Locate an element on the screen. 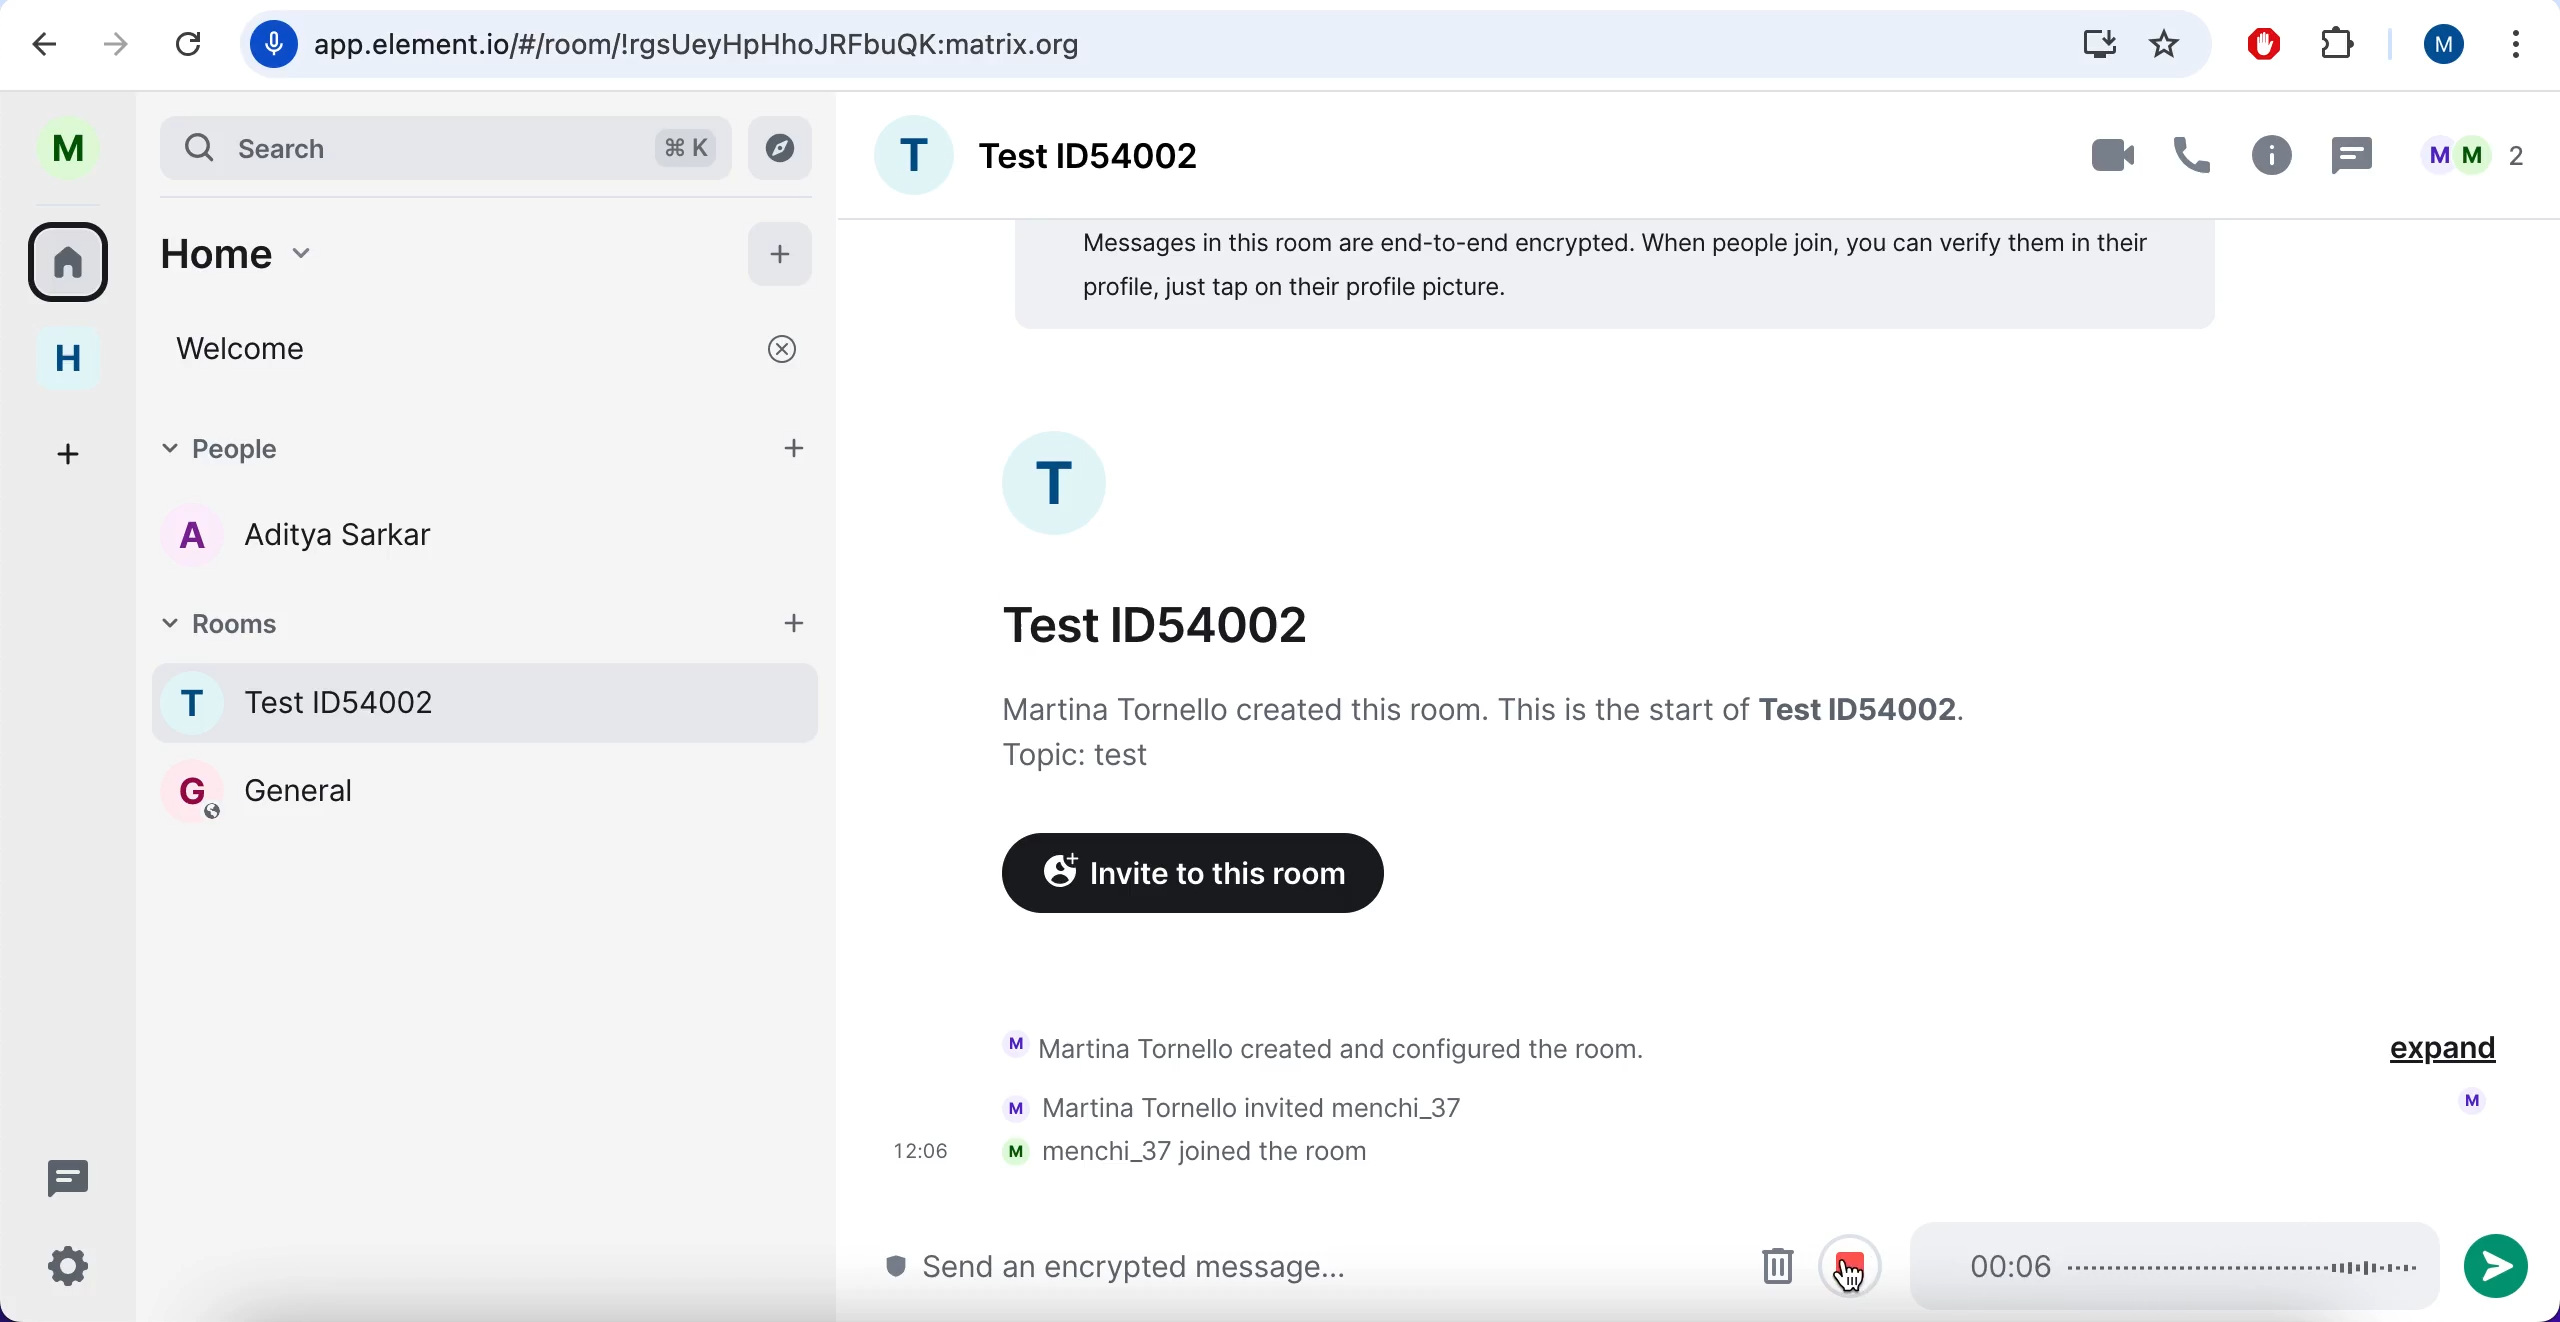  backward is located at coordinates (35, 43).